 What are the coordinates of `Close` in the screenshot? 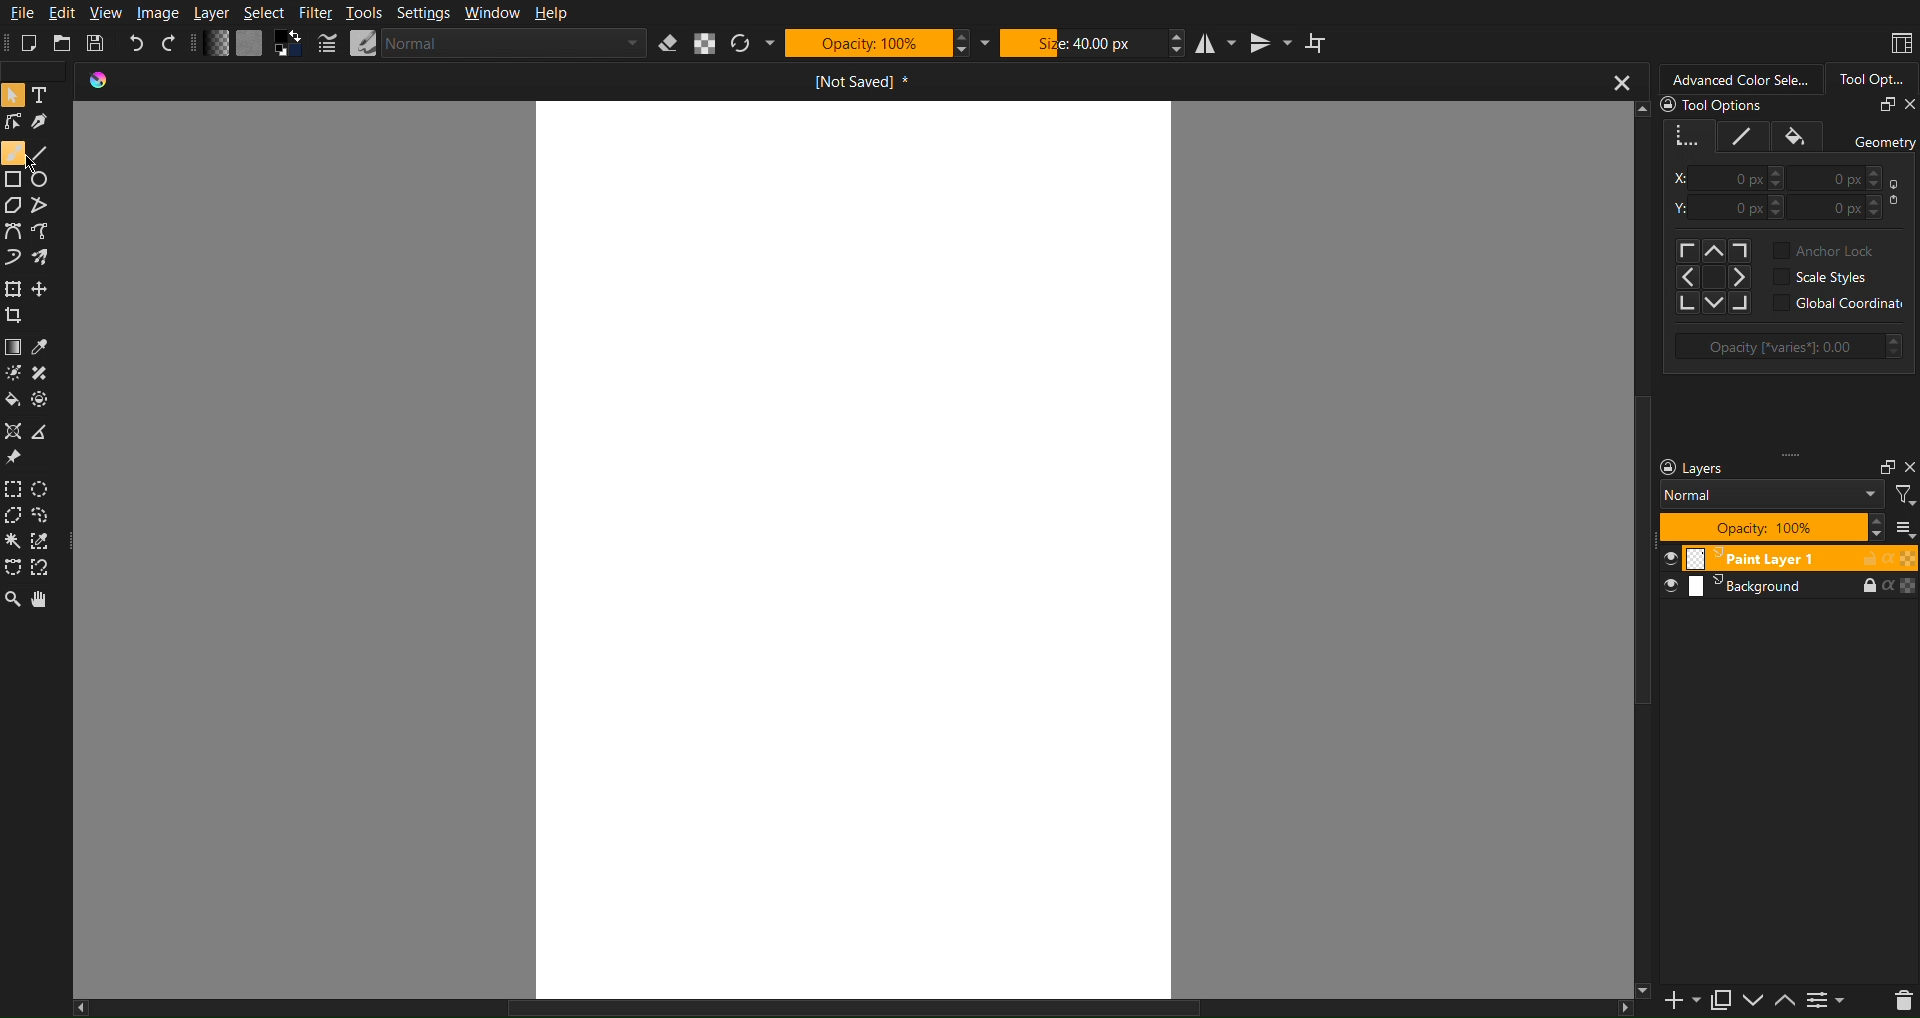 It's located at (1908, 105).